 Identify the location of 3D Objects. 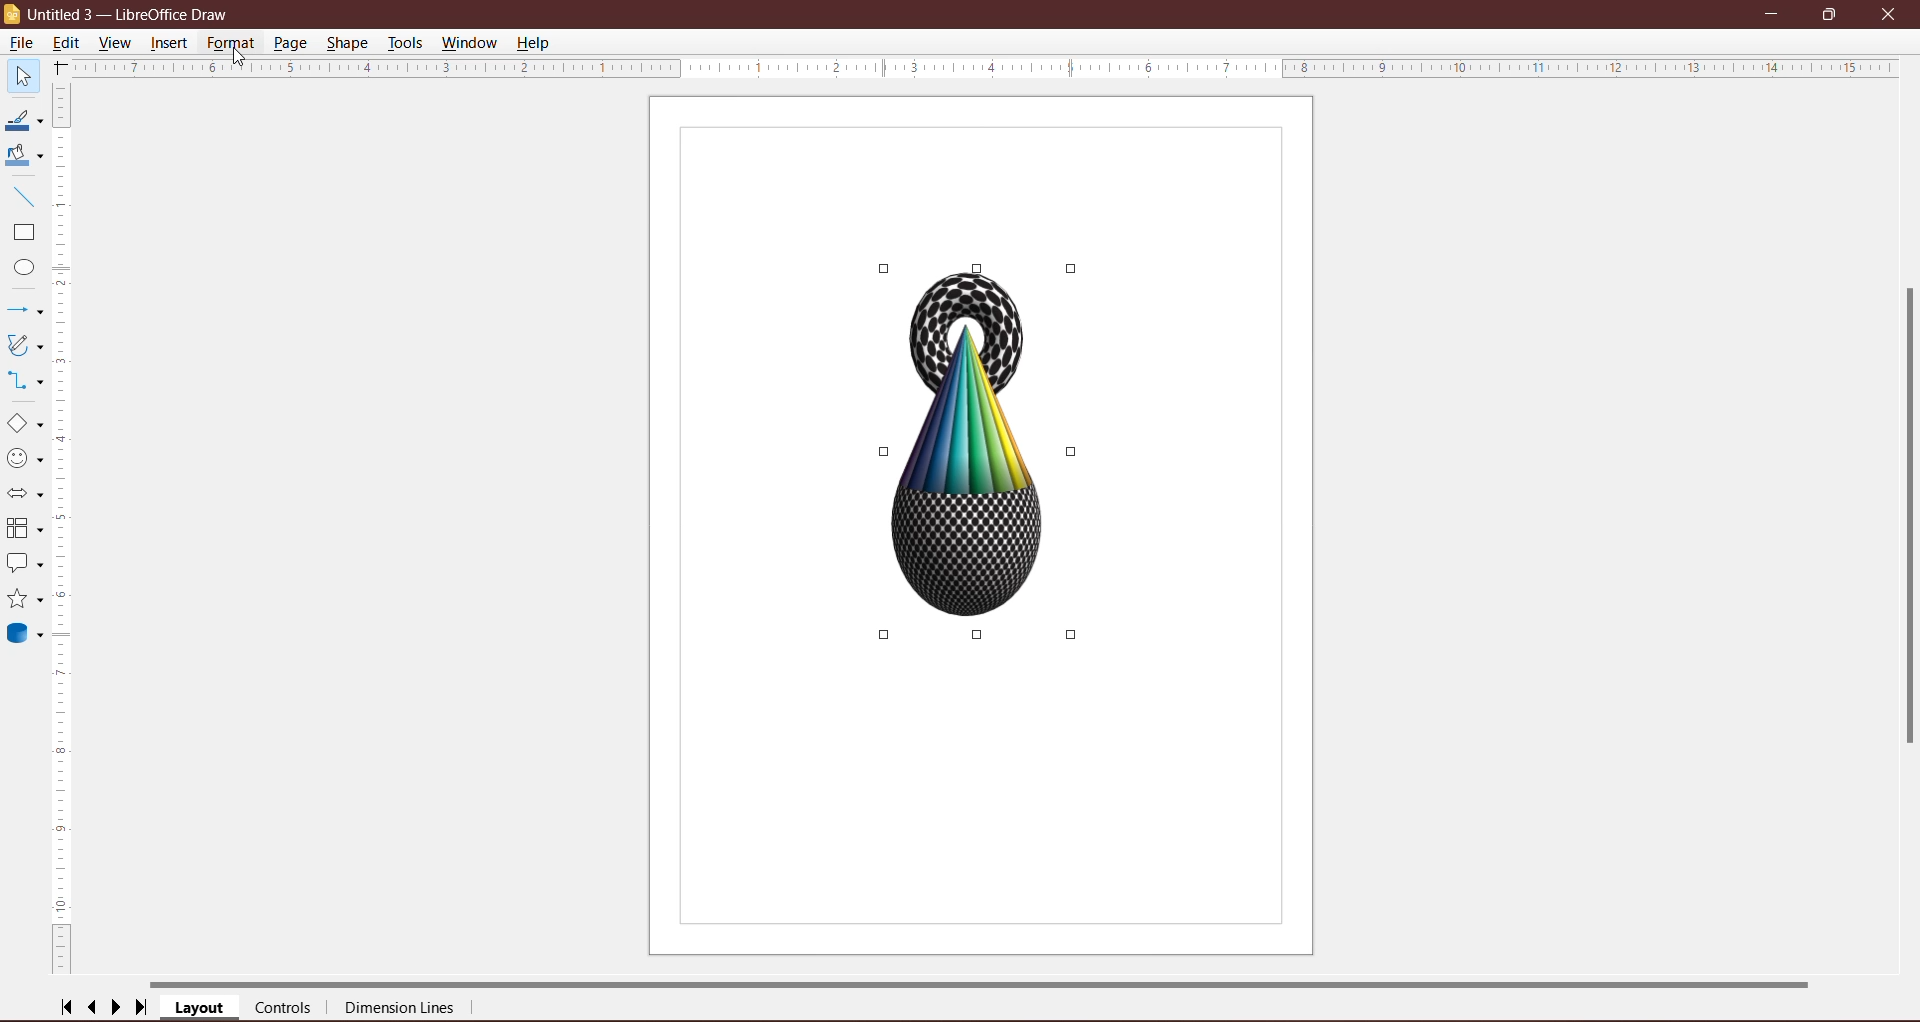
(28, 636).